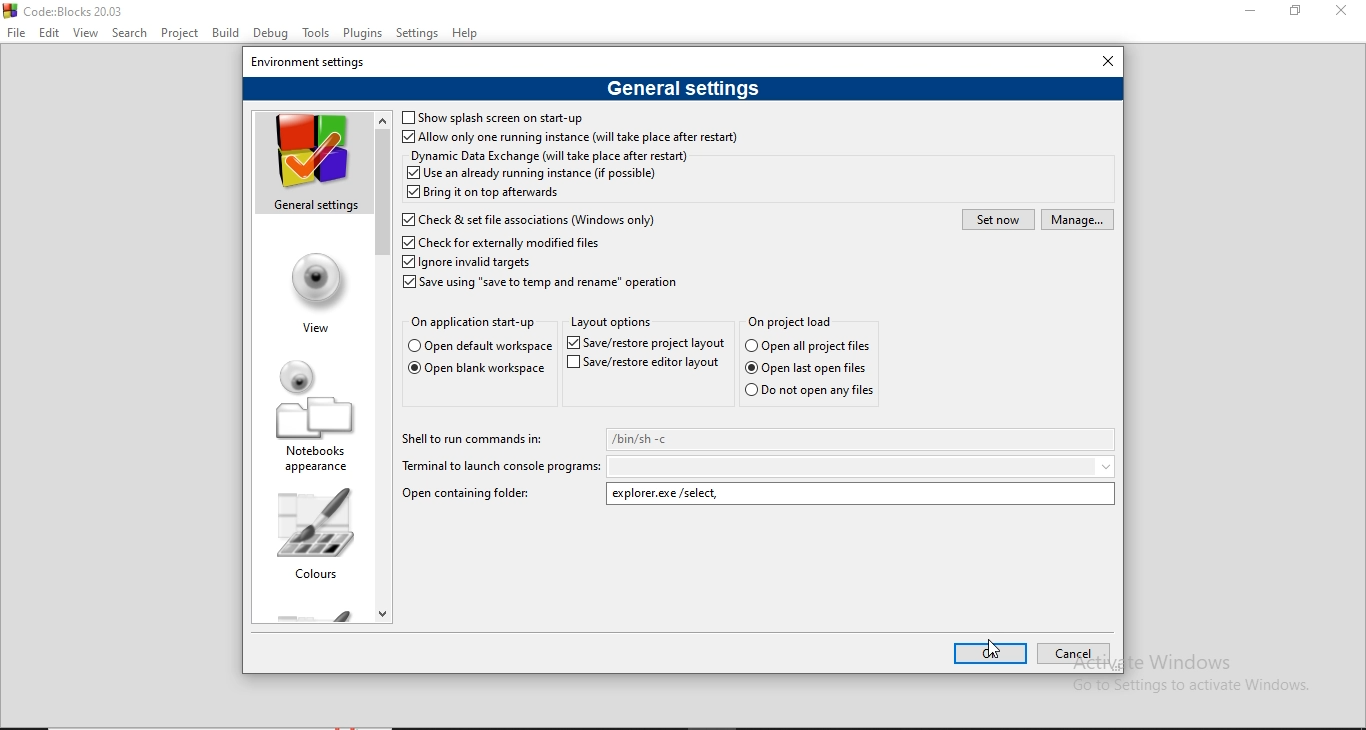 This screenshot has height=730, width=1366. What do you see at coordinates (50, 31) in the screenshot?
I see `Edit ` at bounding box center [50, 31].